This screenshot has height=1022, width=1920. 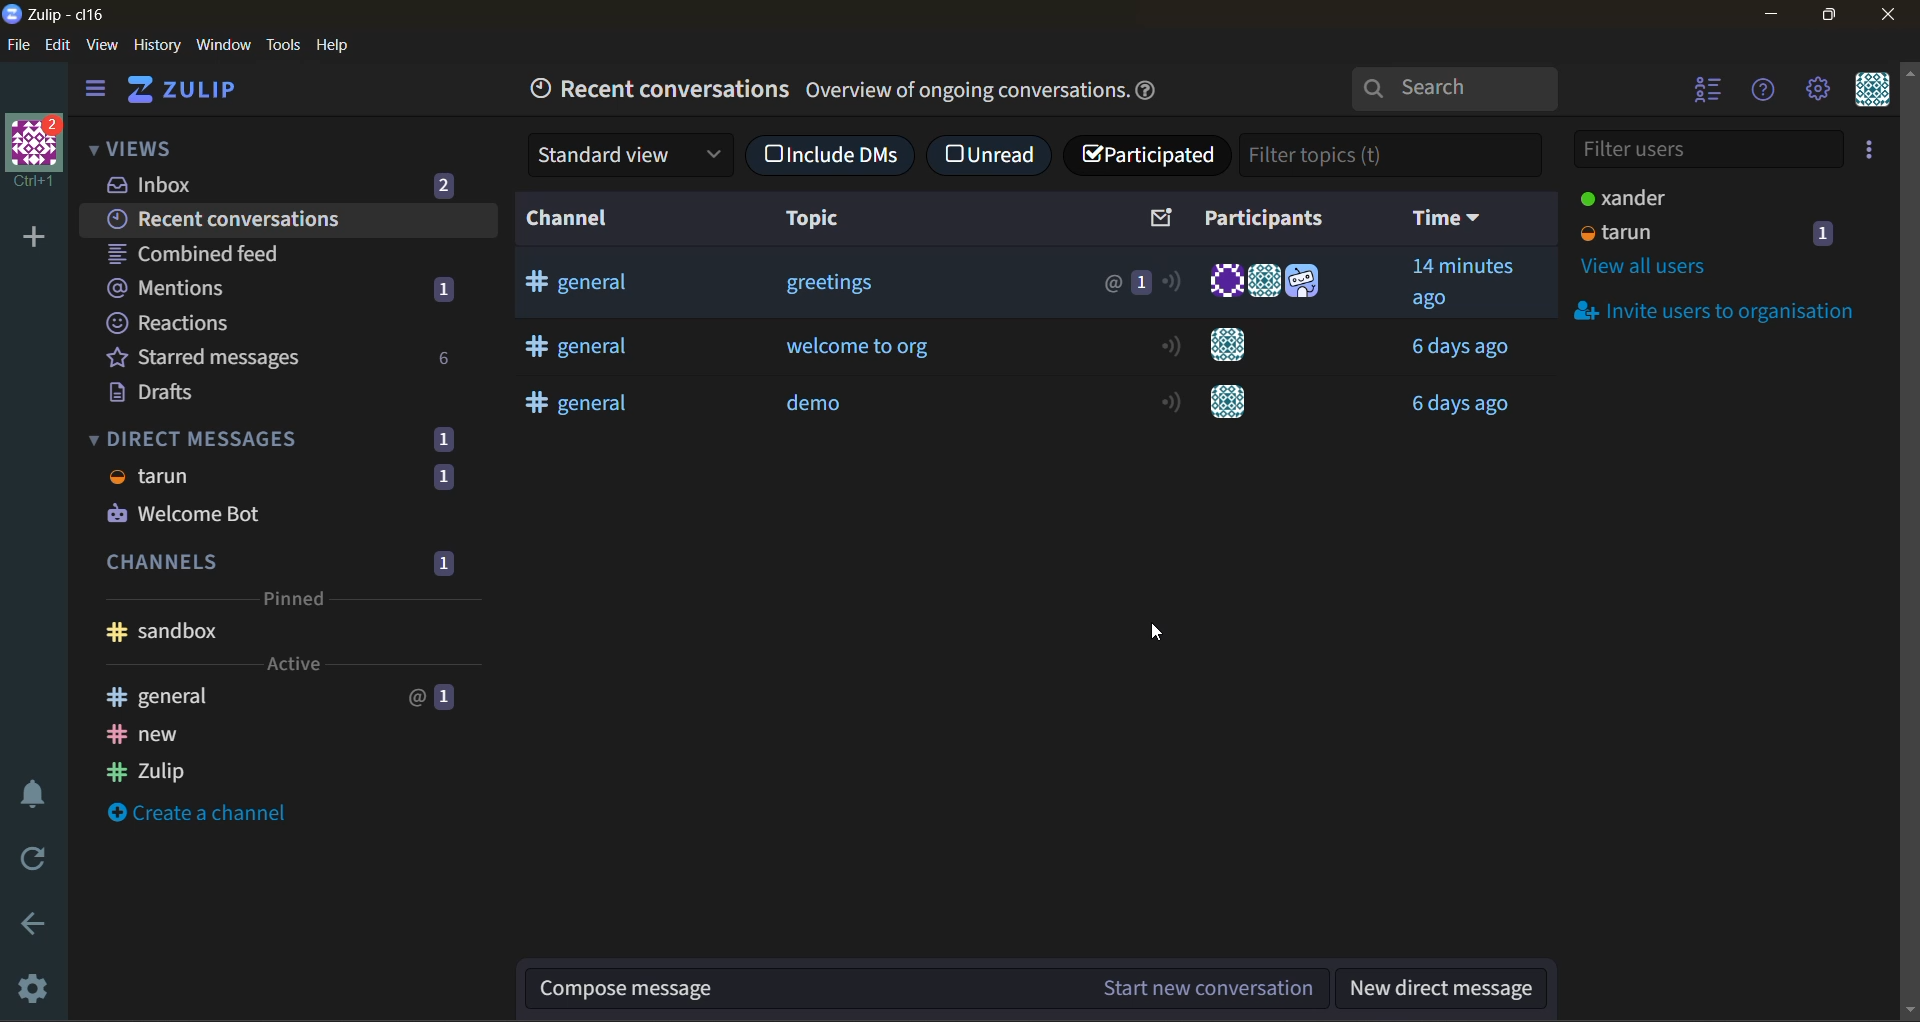 What do you see at coordinates (1363, 156) in the screenshot?
I see `filter topics` at bounding box center [1363, 156].